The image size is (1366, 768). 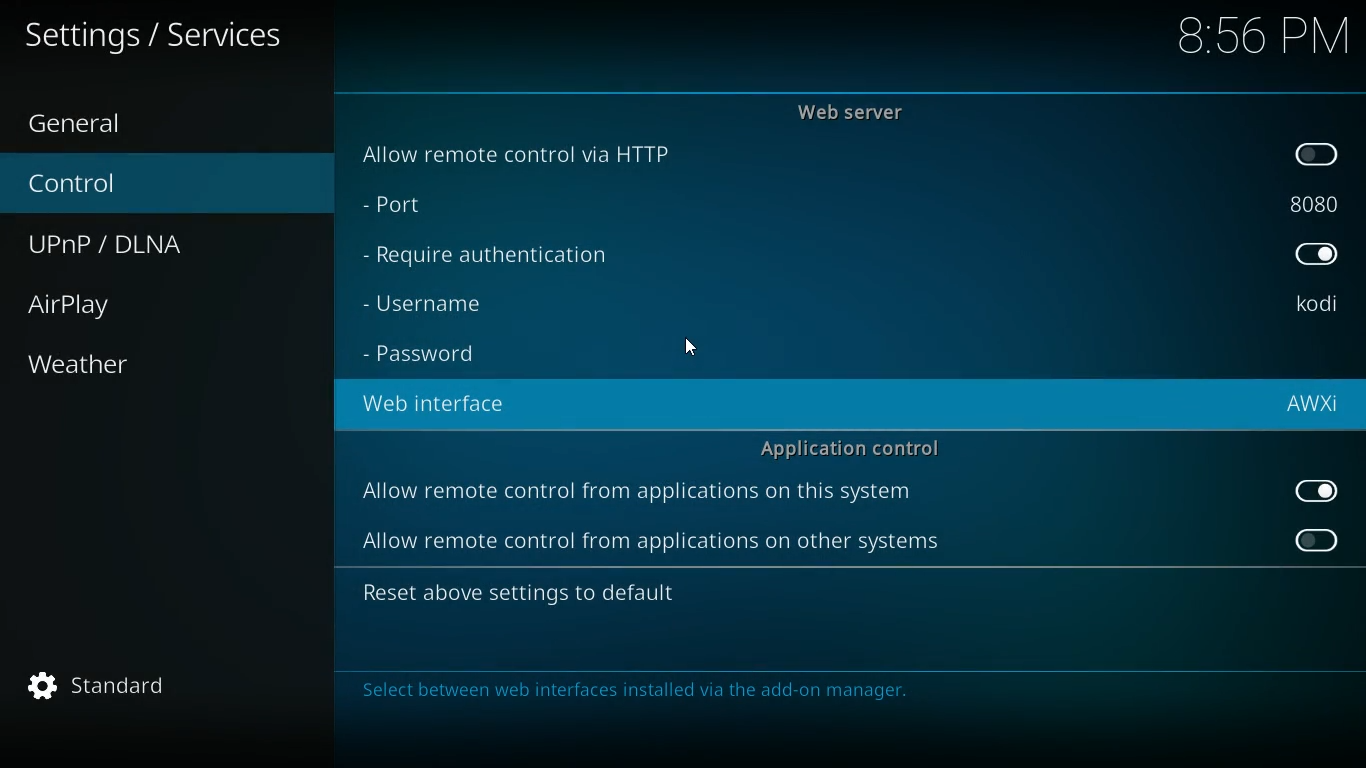 What do you see at coordinates (445, 404) in the screenshot?
I see `web interface` at bounding box center [445, 404].